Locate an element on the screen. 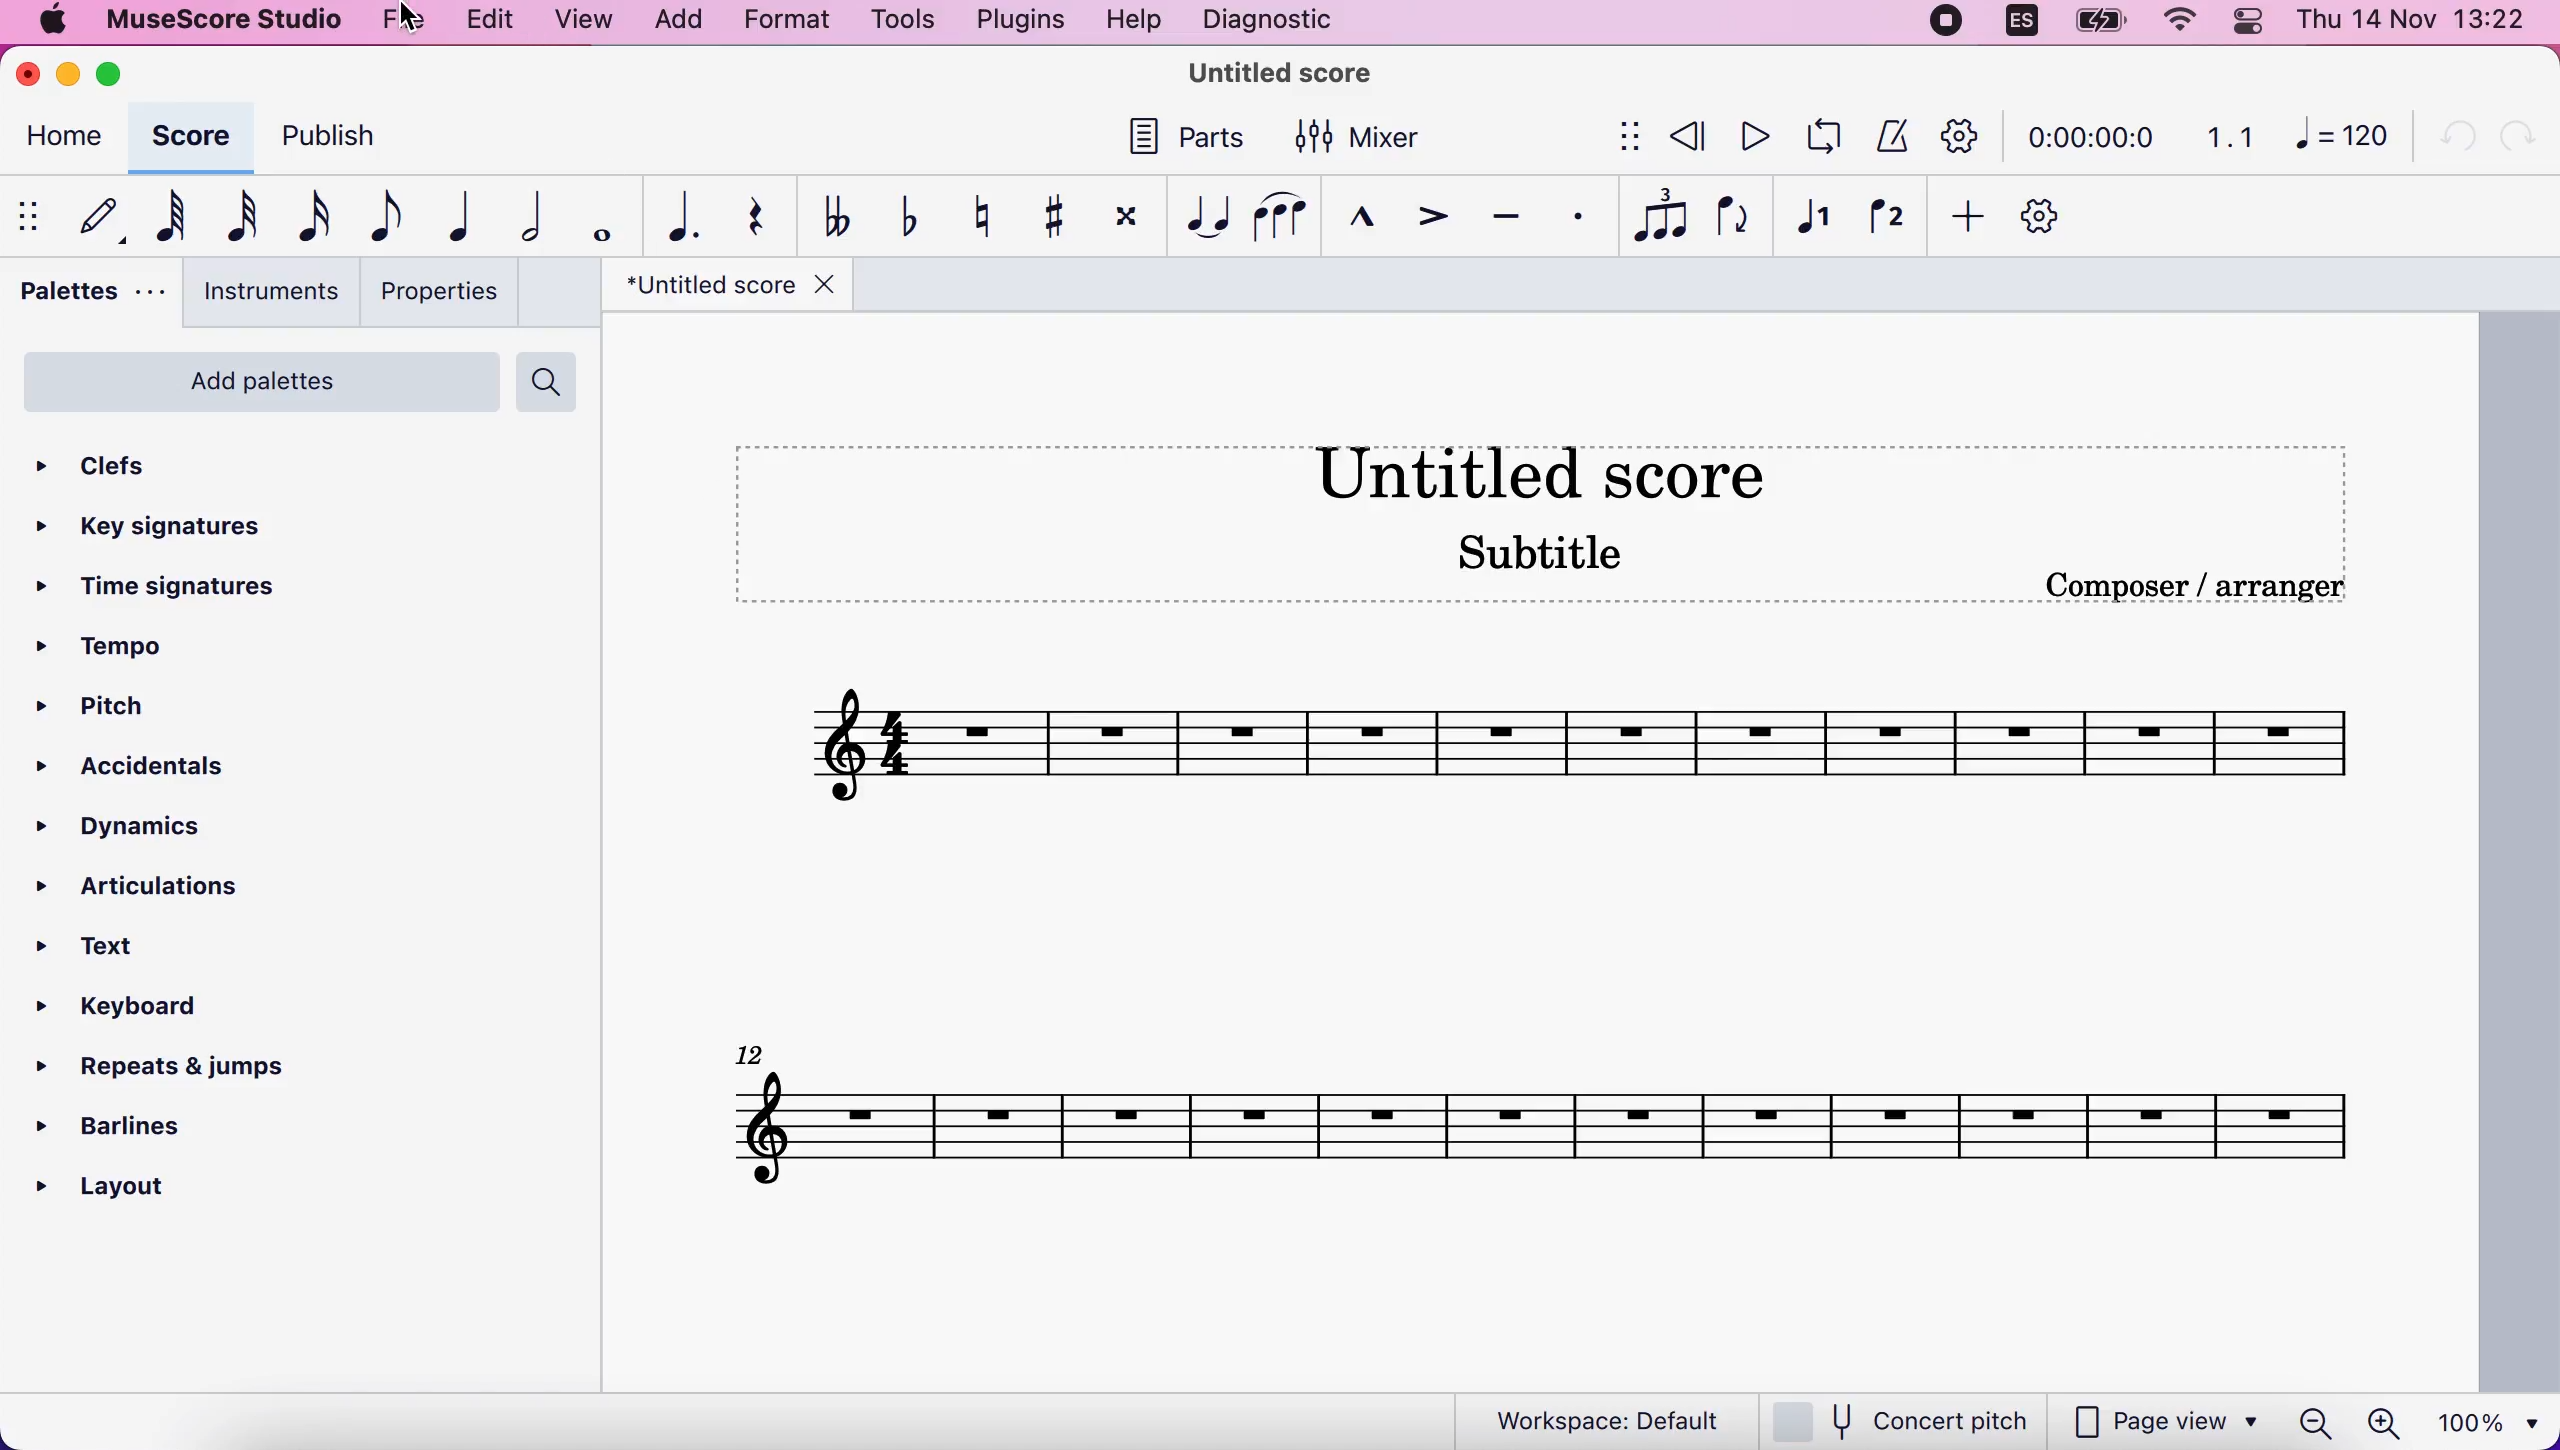  play is located at coordinates (1747, 140).